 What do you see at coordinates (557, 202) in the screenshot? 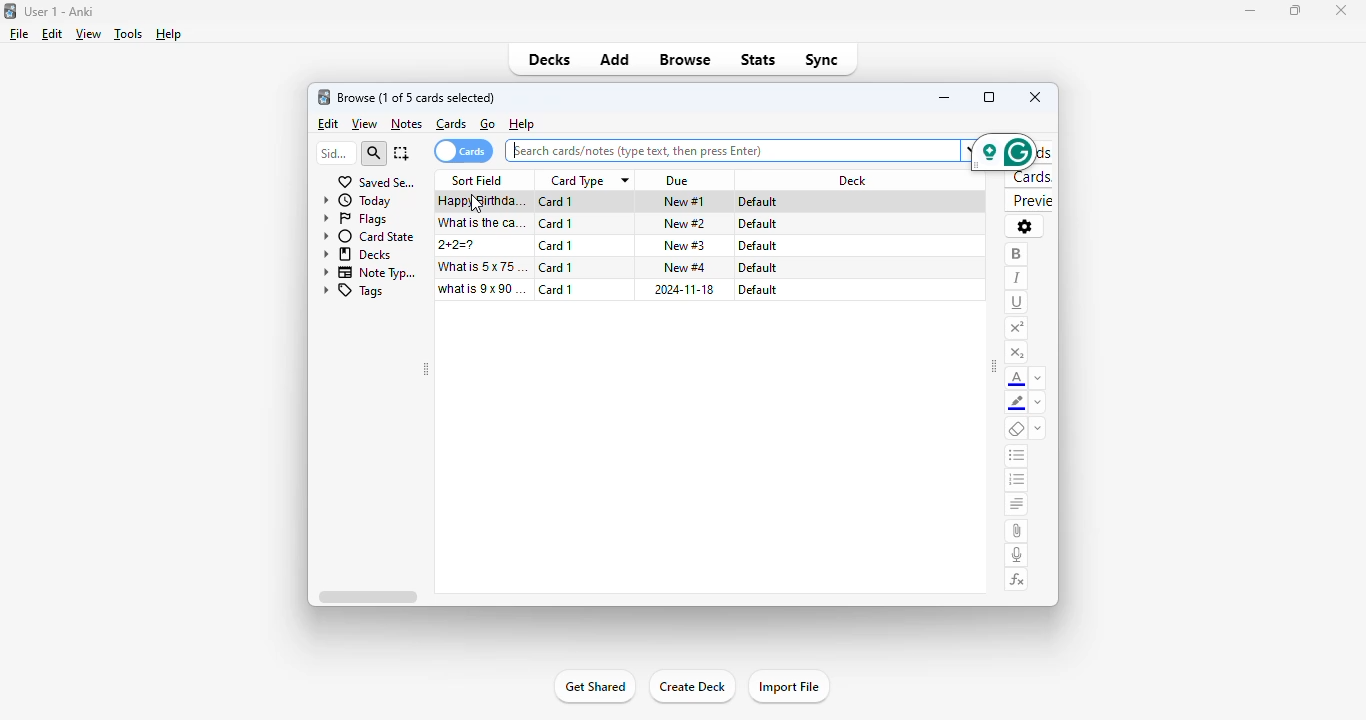
I see `card 1` at bounding box center [557, 202].